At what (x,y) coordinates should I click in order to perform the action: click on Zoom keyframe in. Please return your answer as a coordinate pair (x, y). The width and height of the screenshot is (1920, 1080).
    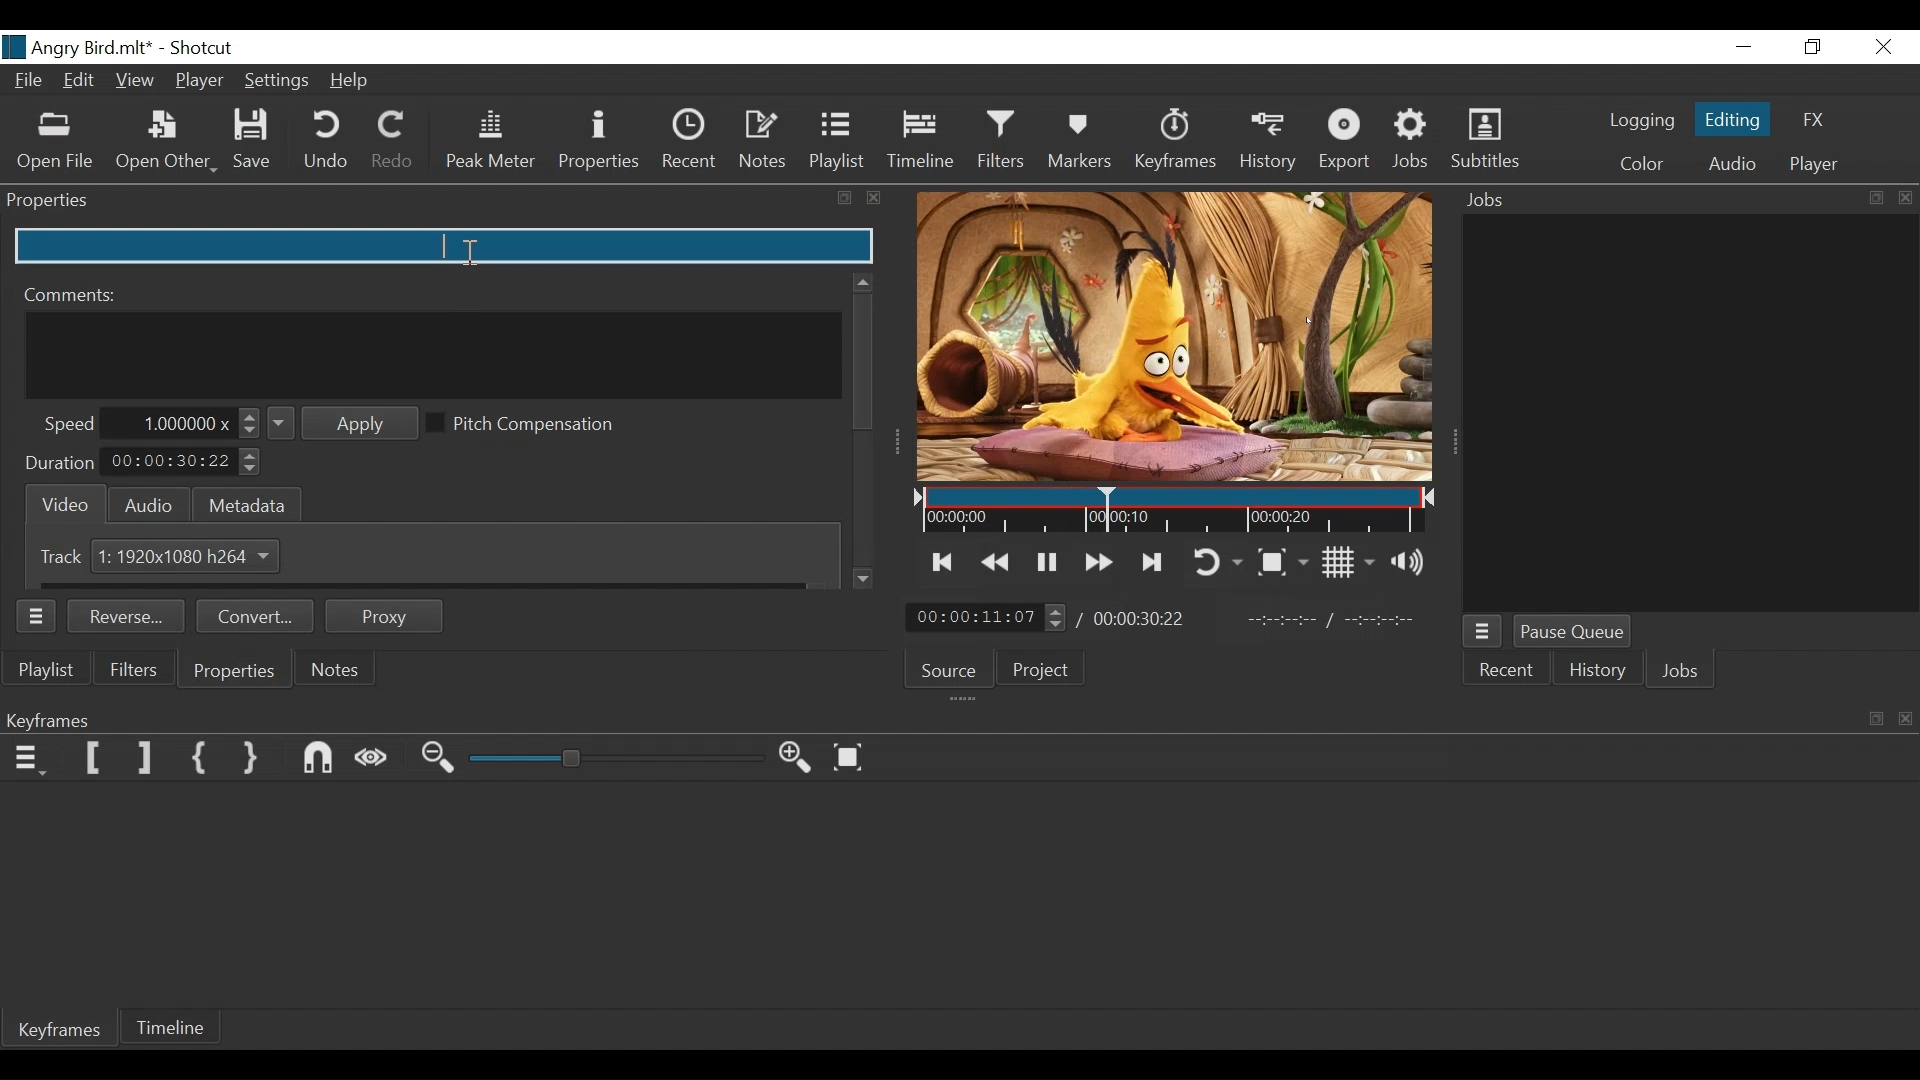
    Looking at the image, I should click on (801, 761).